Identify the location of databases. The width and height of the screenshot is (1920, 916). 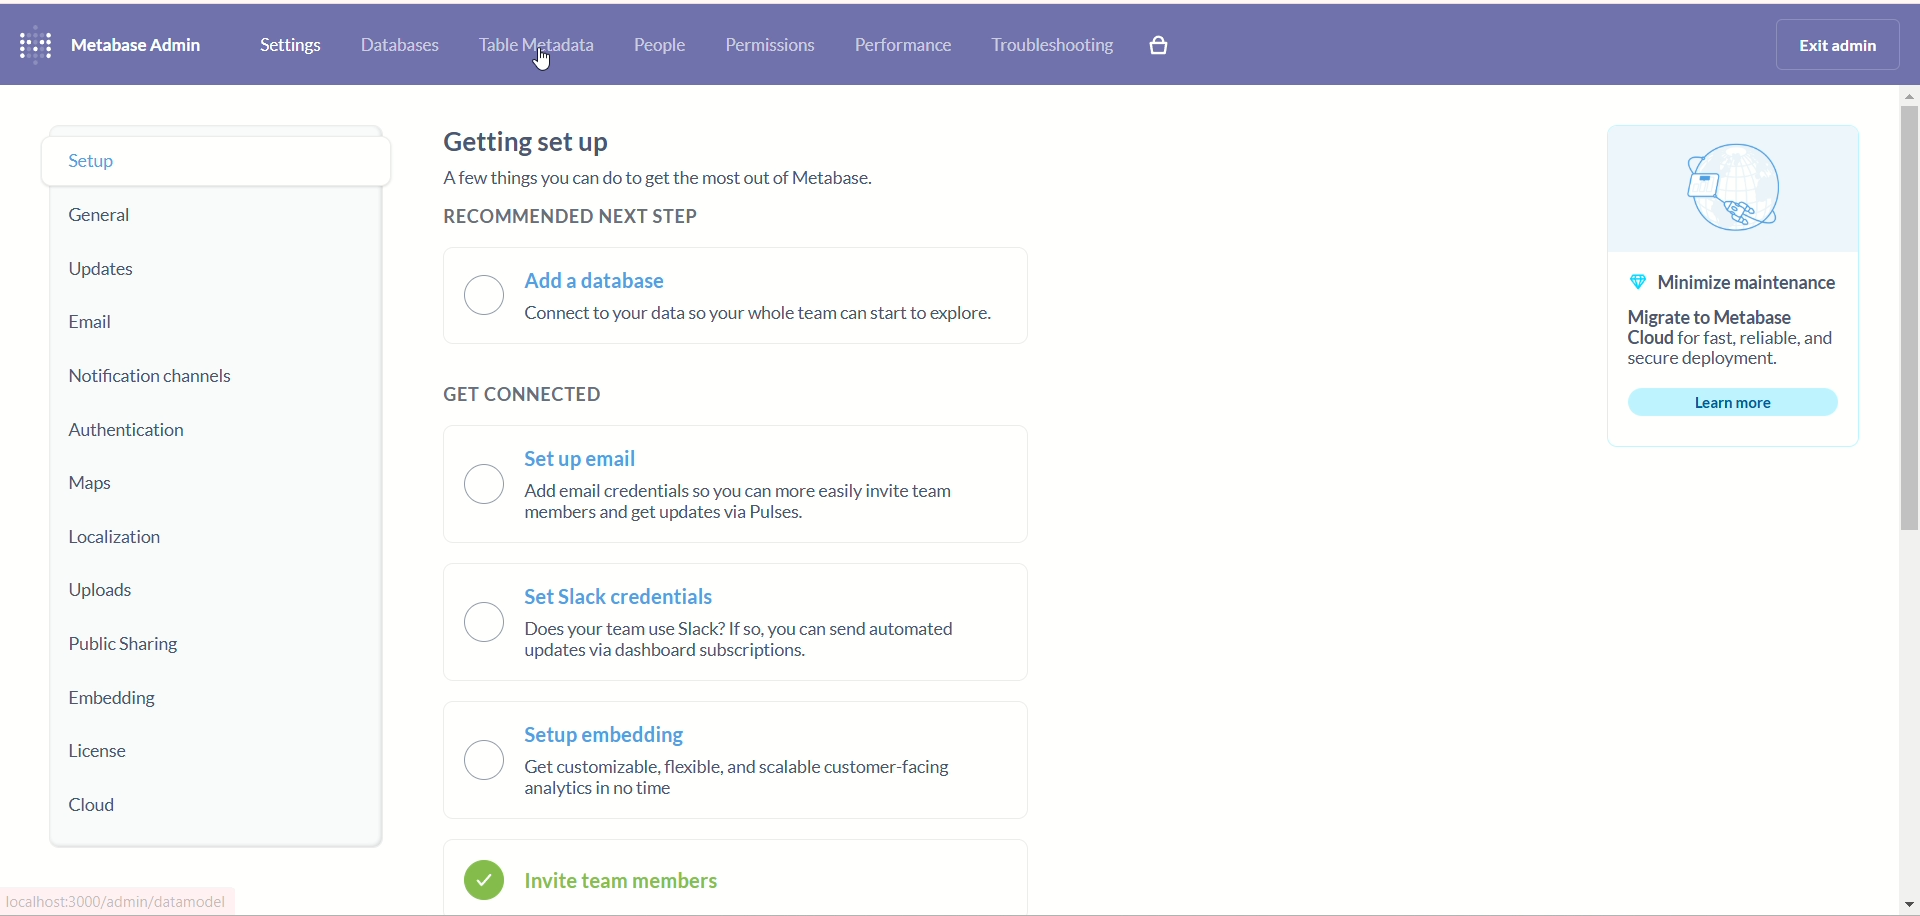
(397, 47).